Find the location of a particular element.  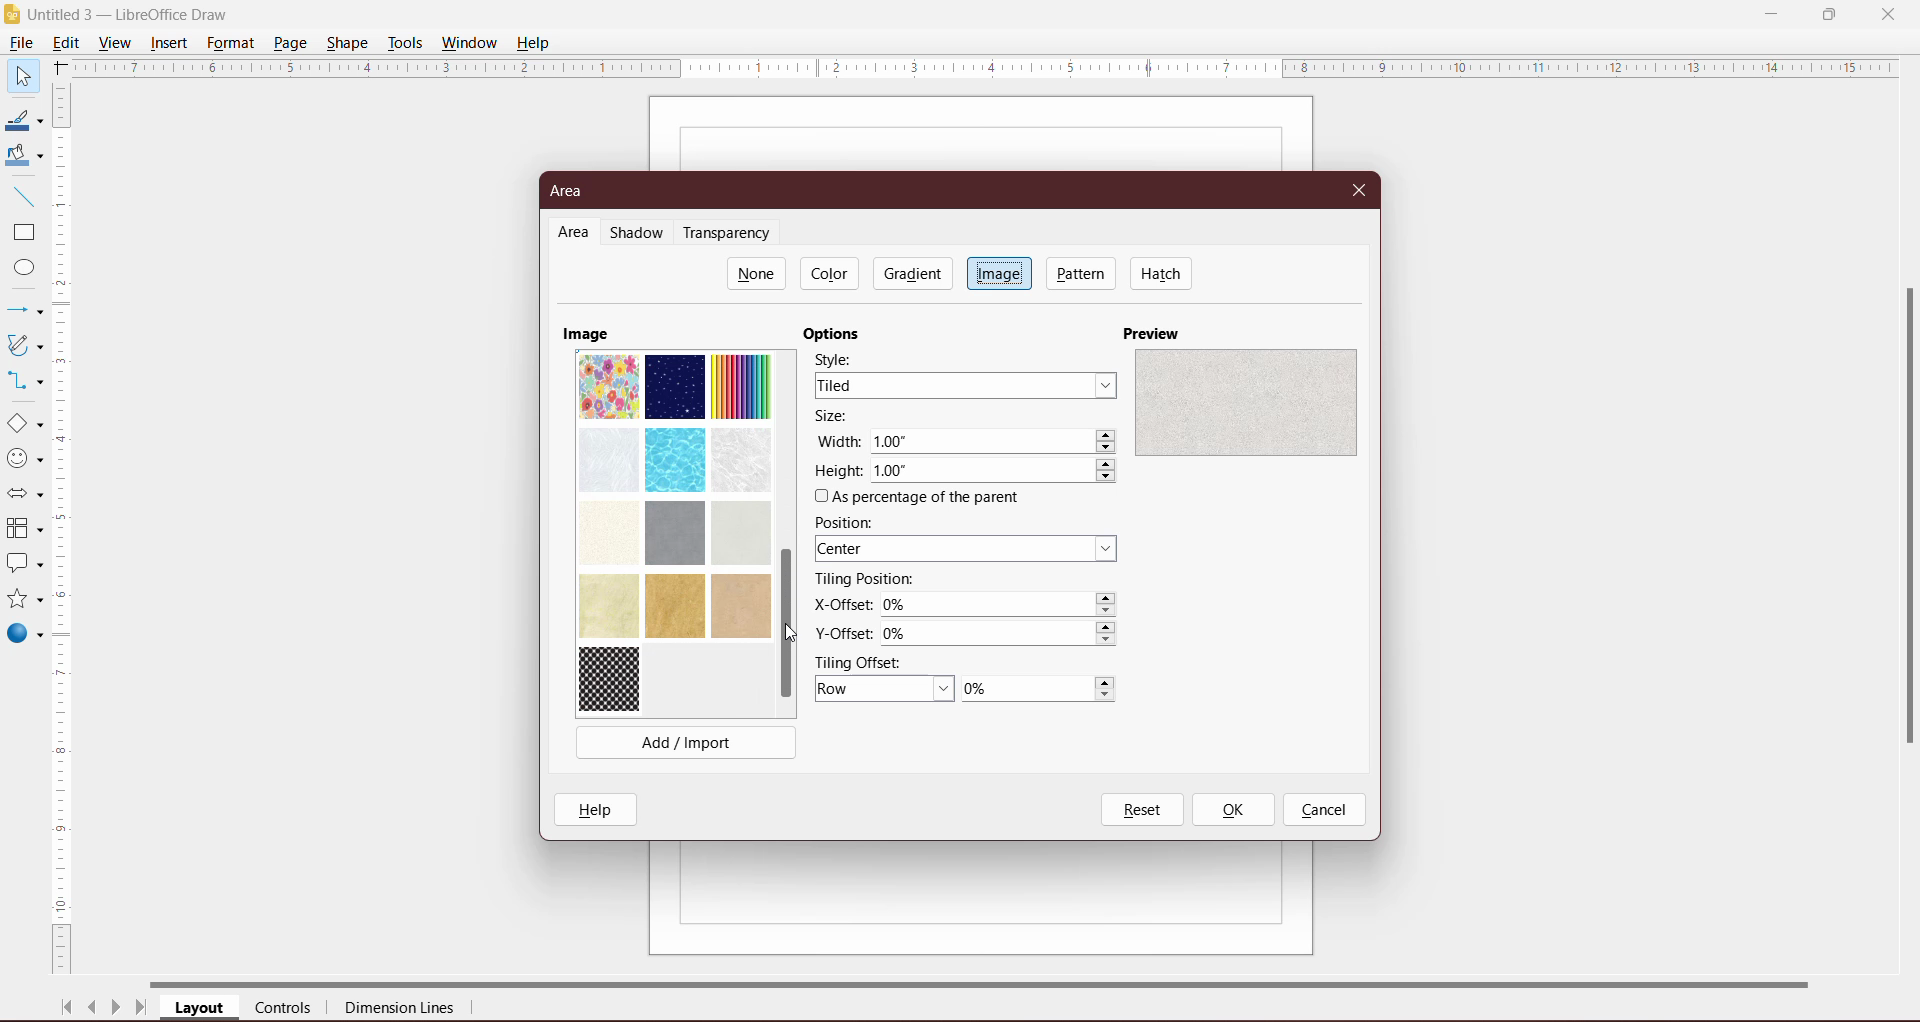

Style is located at coordinates (841, 358).